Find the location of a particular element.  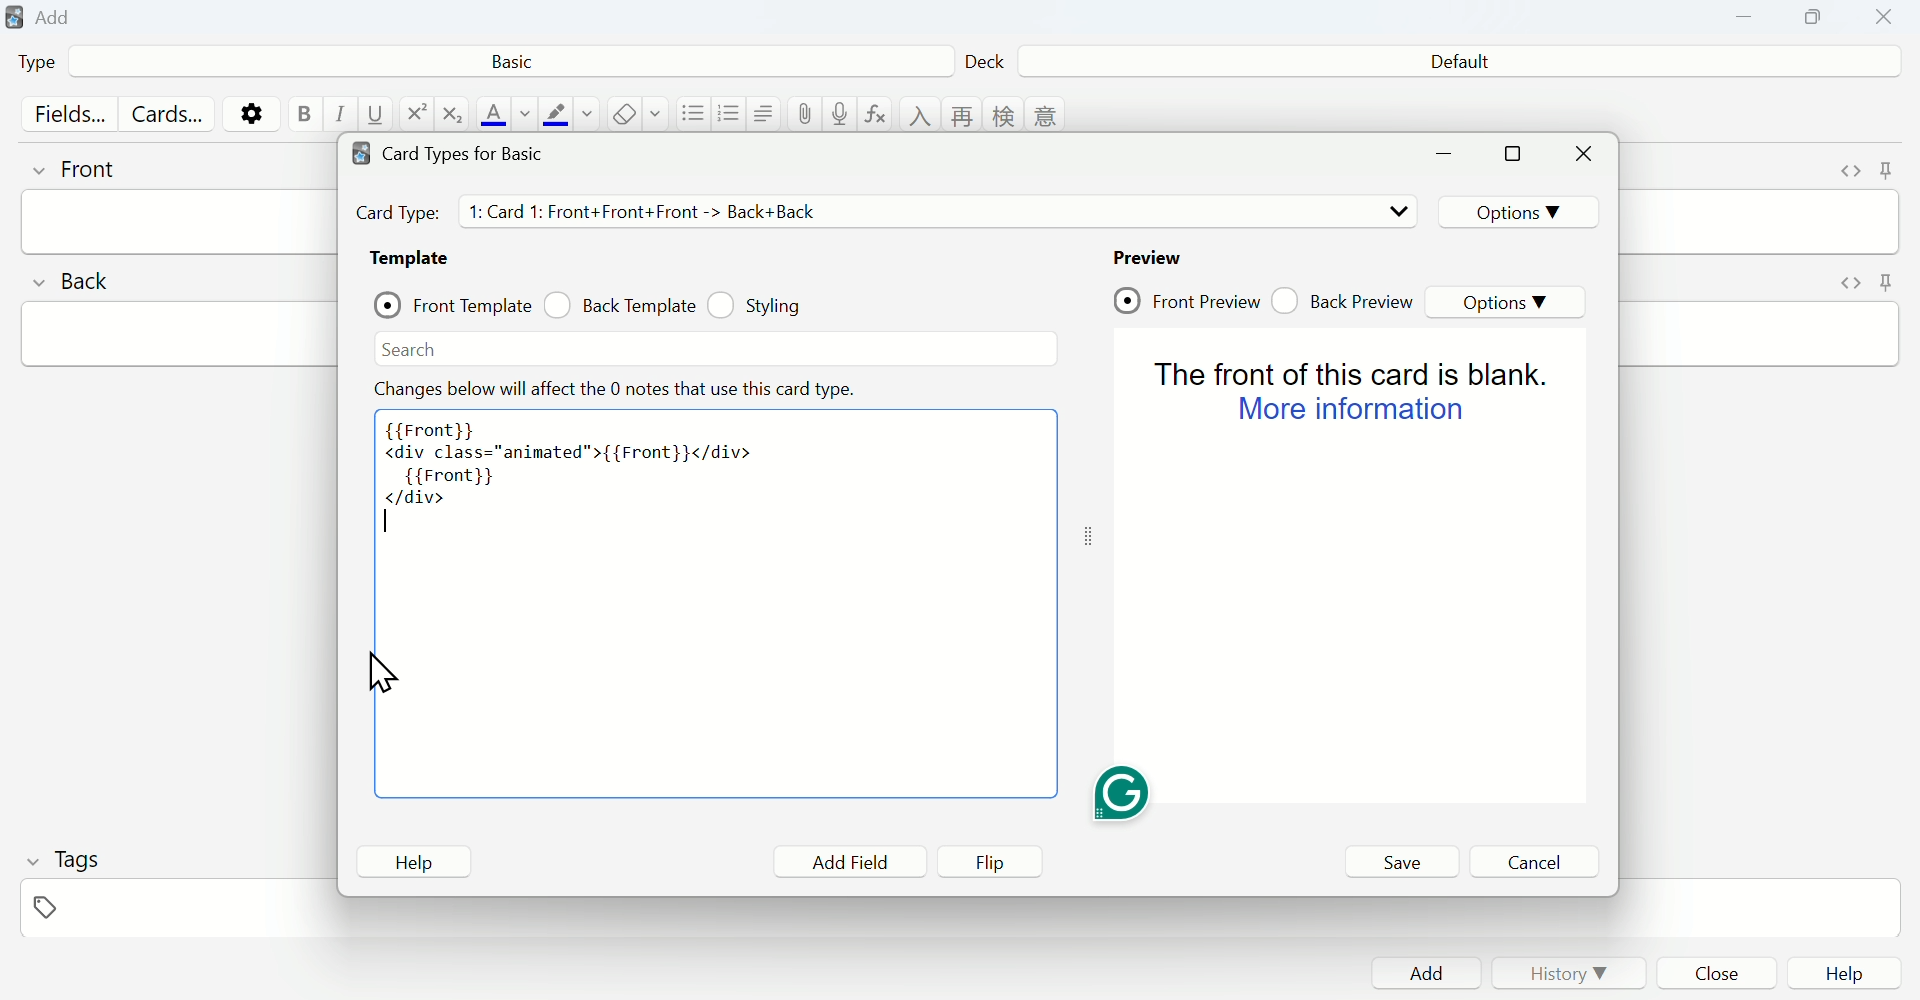

Card types for Basic is located at coordinates (461, 150).